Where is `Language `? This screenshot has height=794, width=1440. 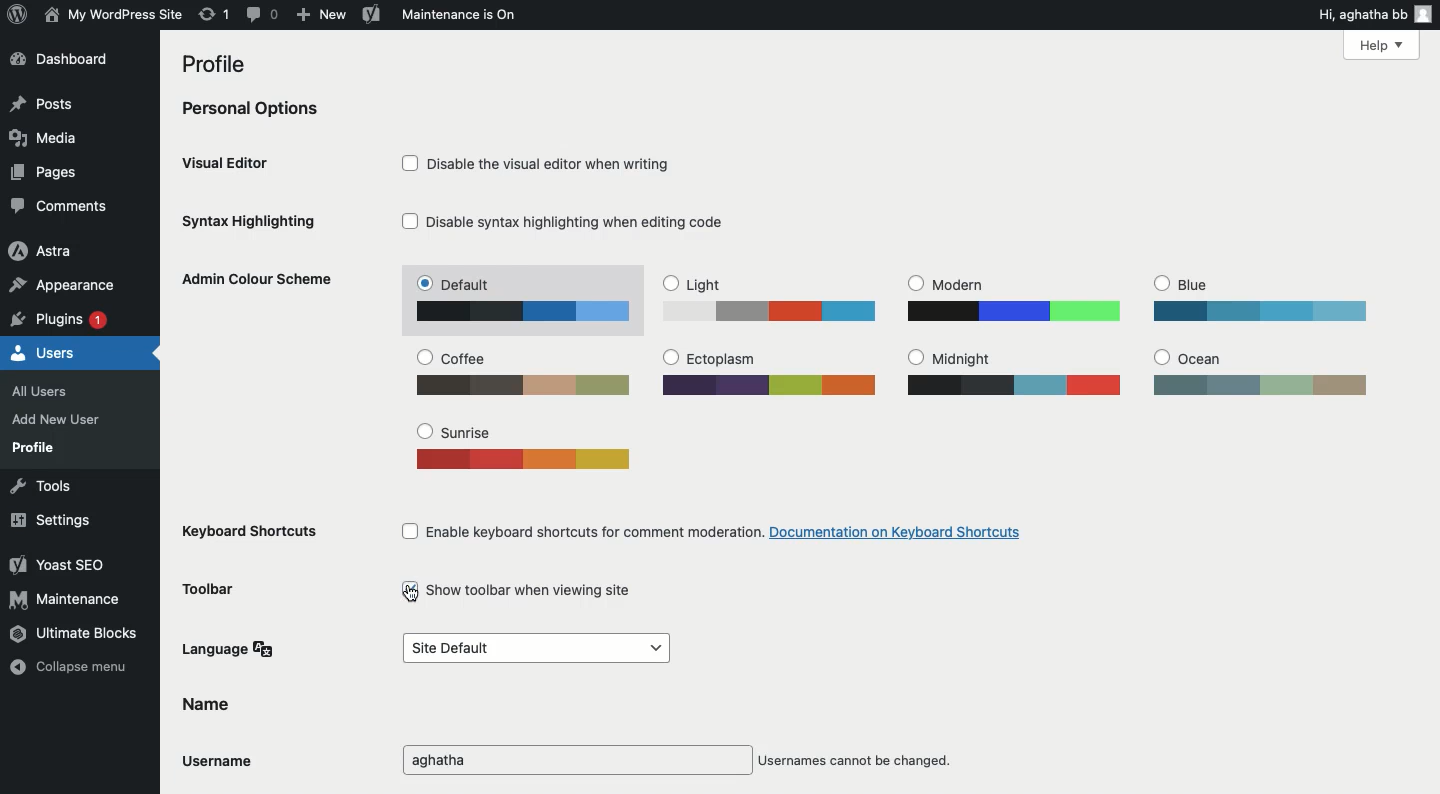 Language  is located at coordinates (229, 649).